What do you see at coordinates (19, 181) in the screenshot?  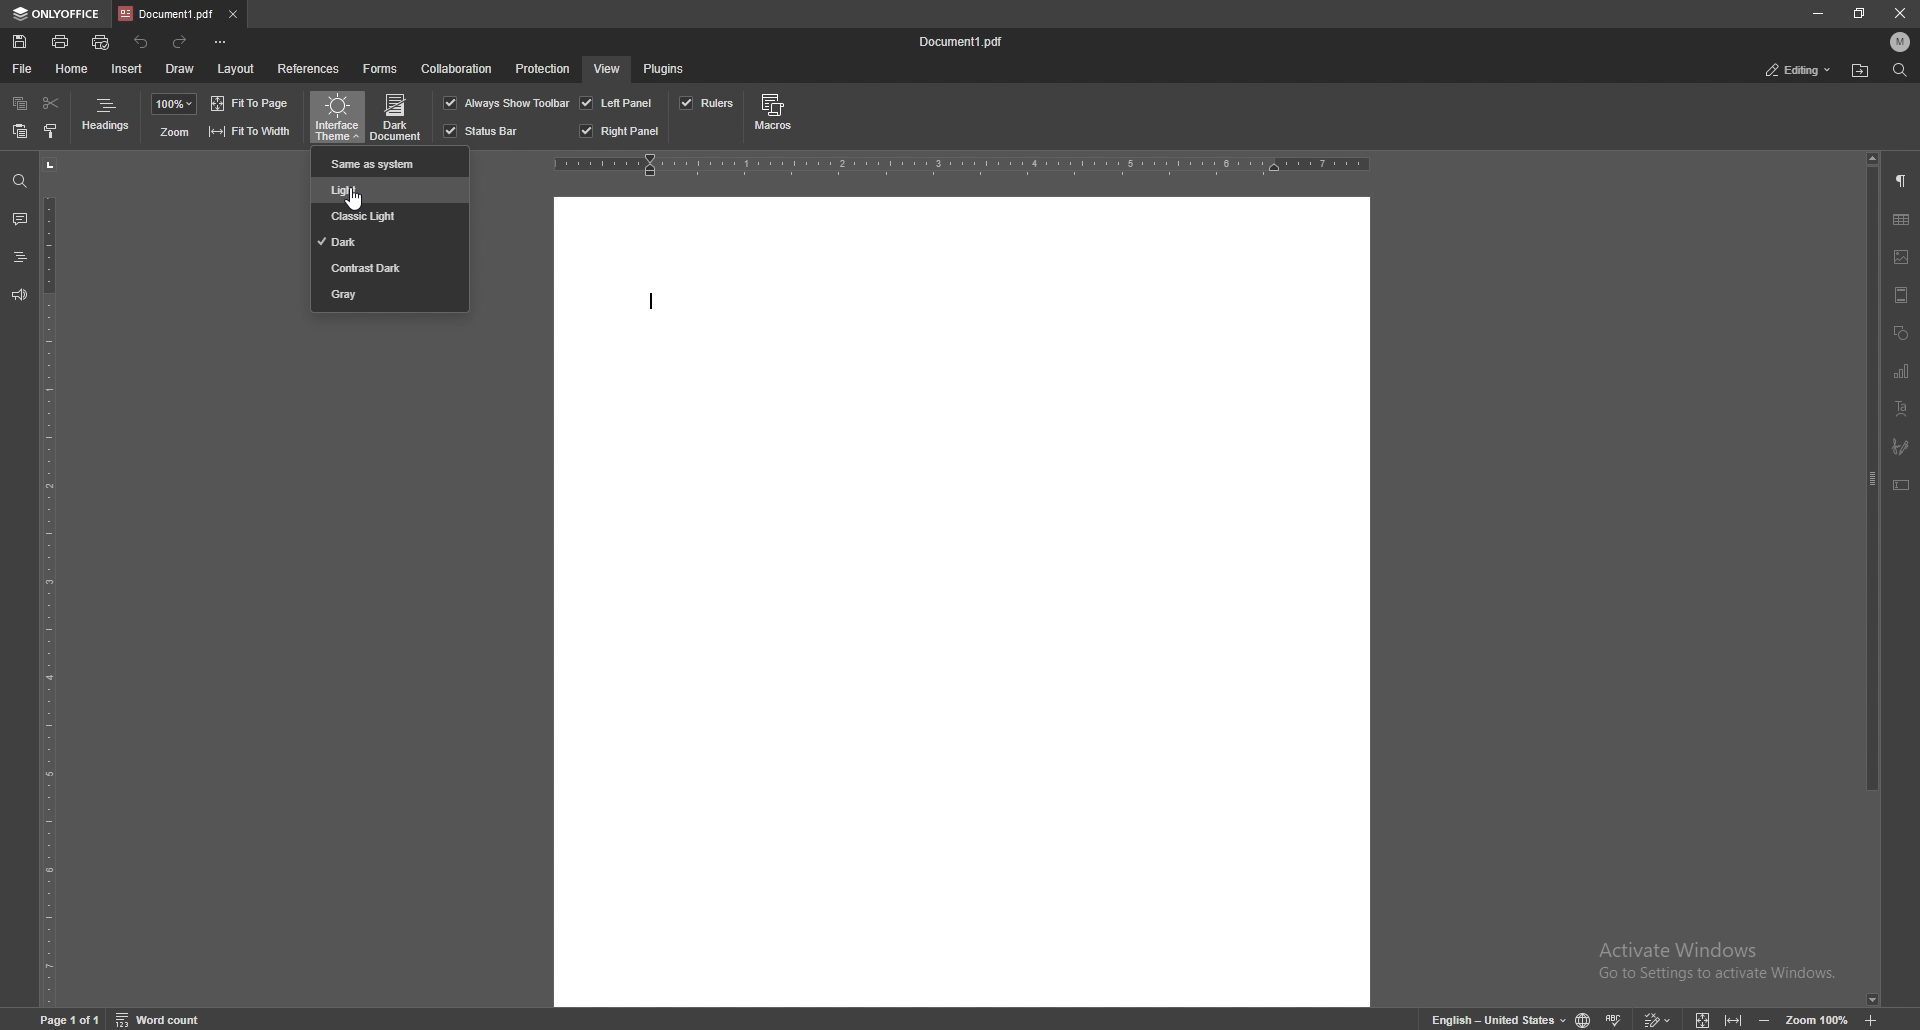 I see `find` at bounding box center [19, 181].